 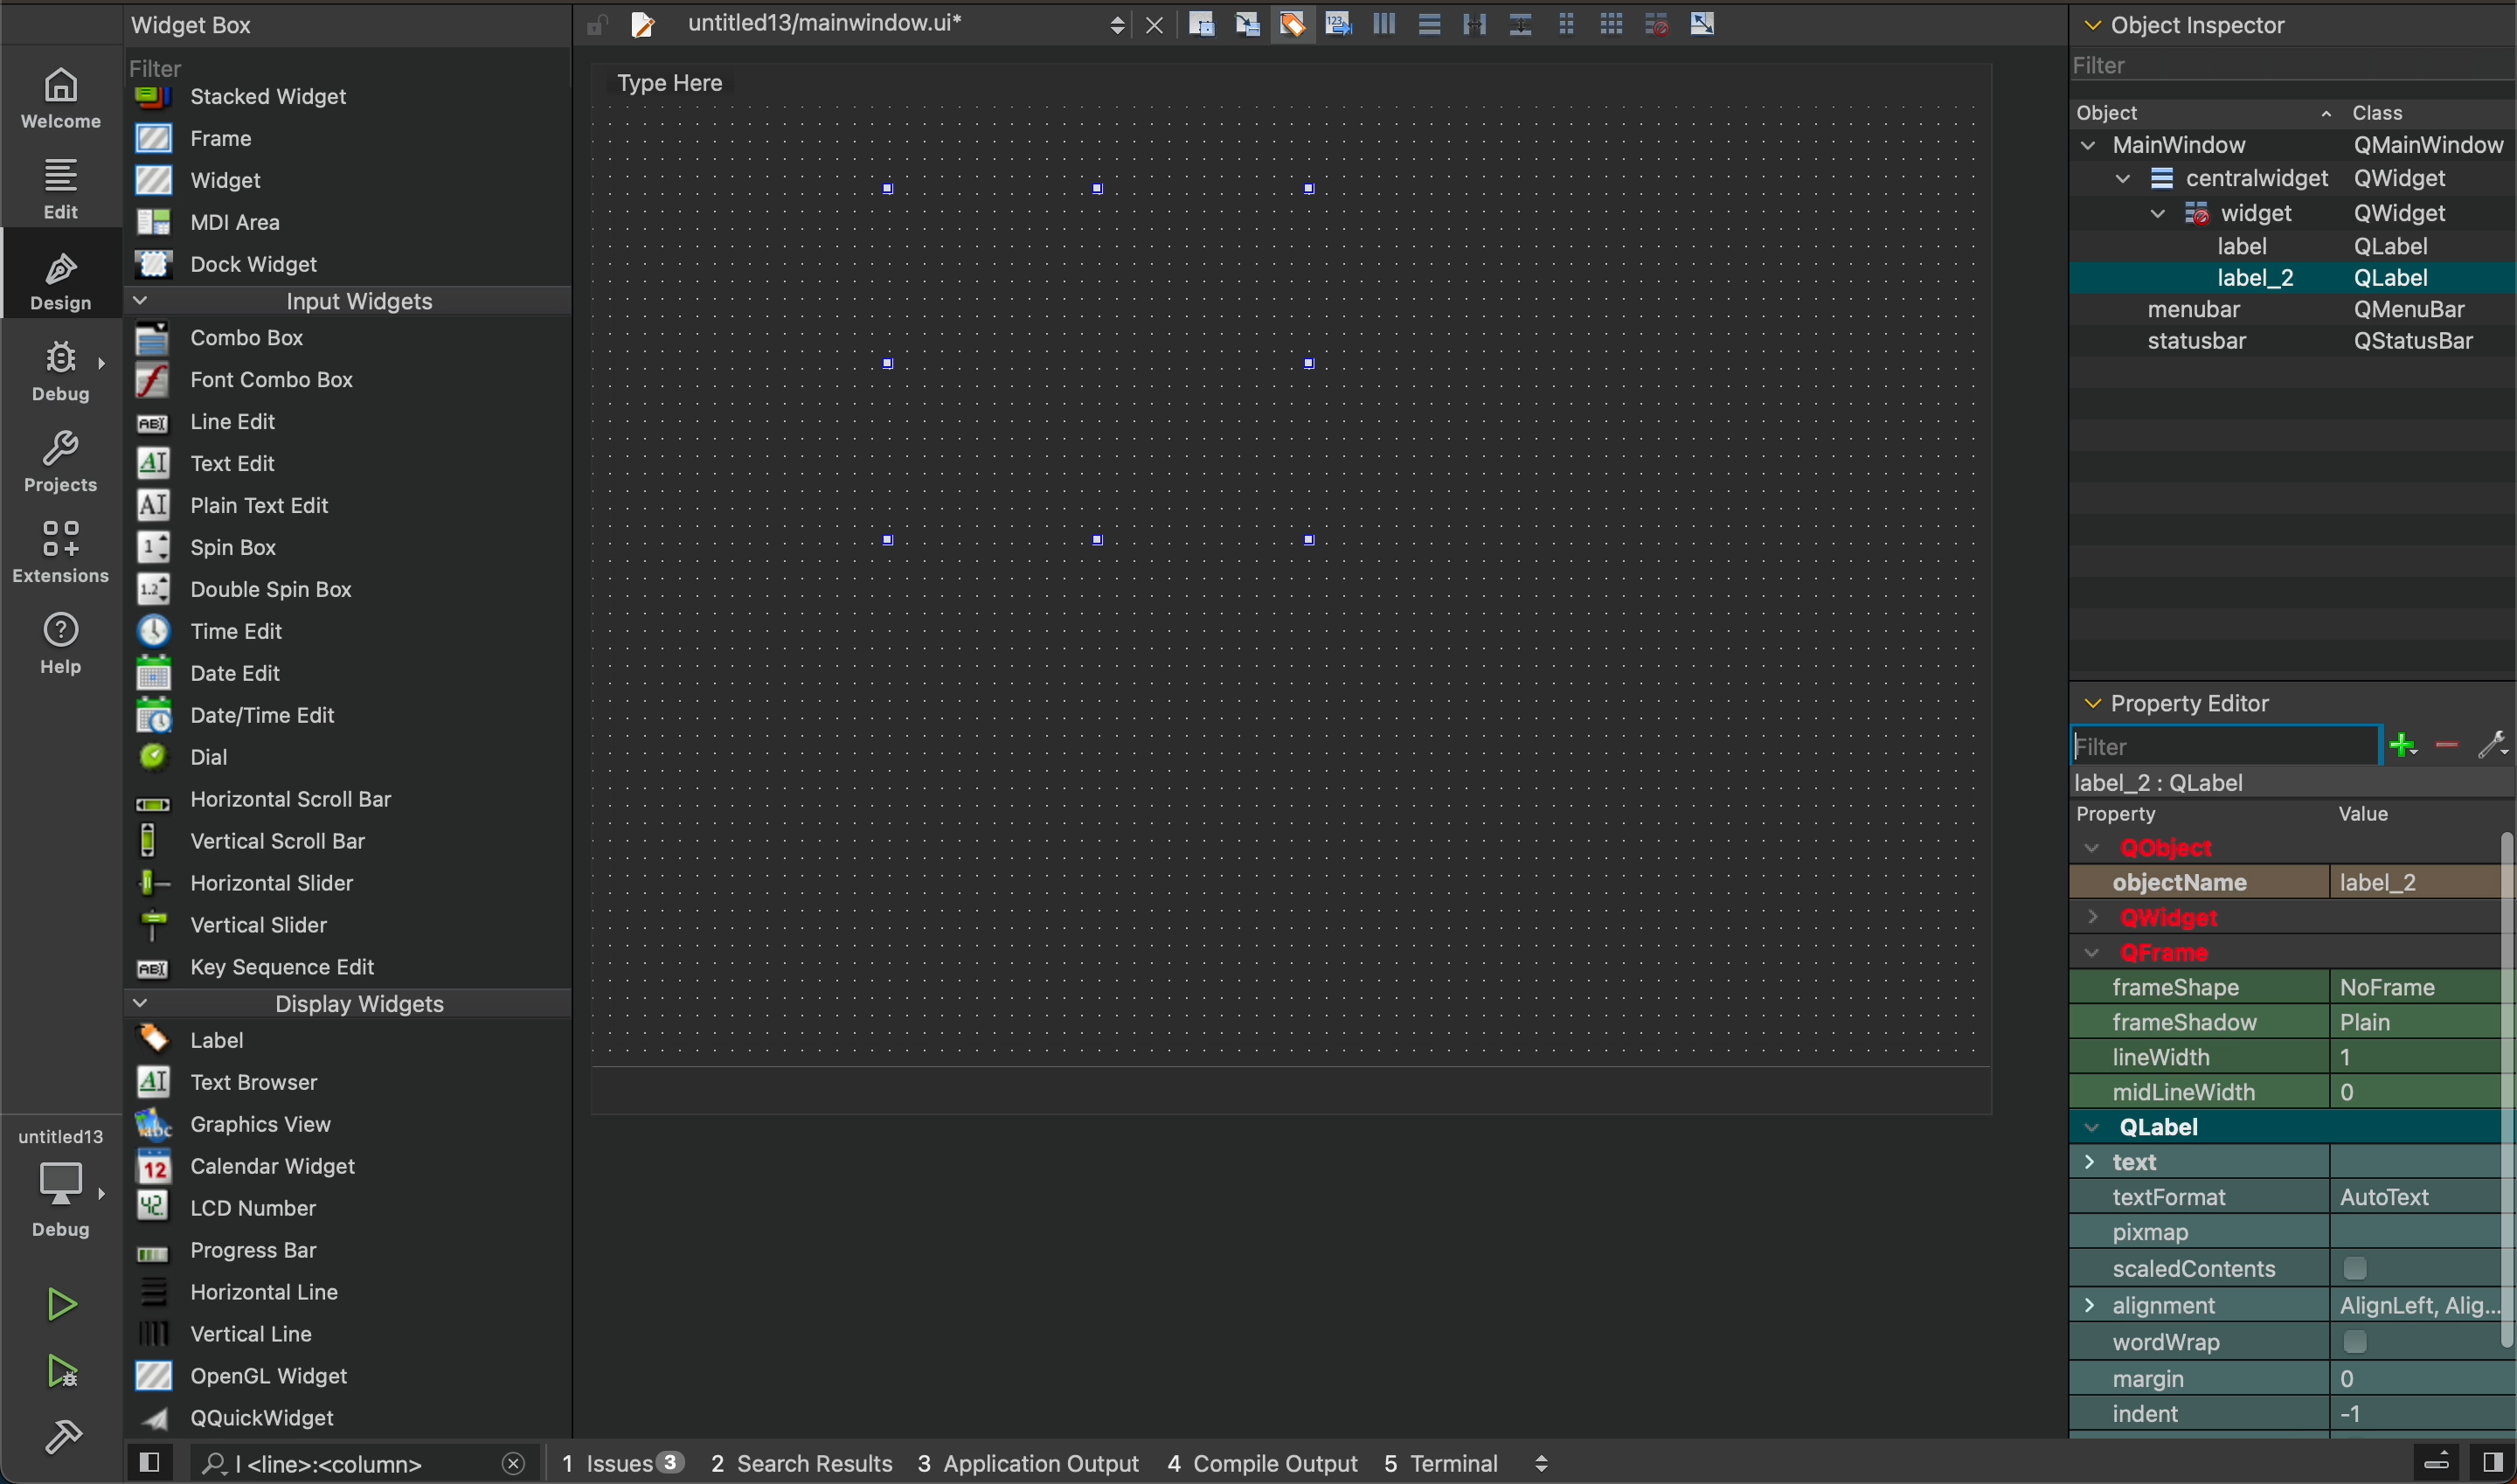 I want to click on label widget, so click(x=1106, y=365).